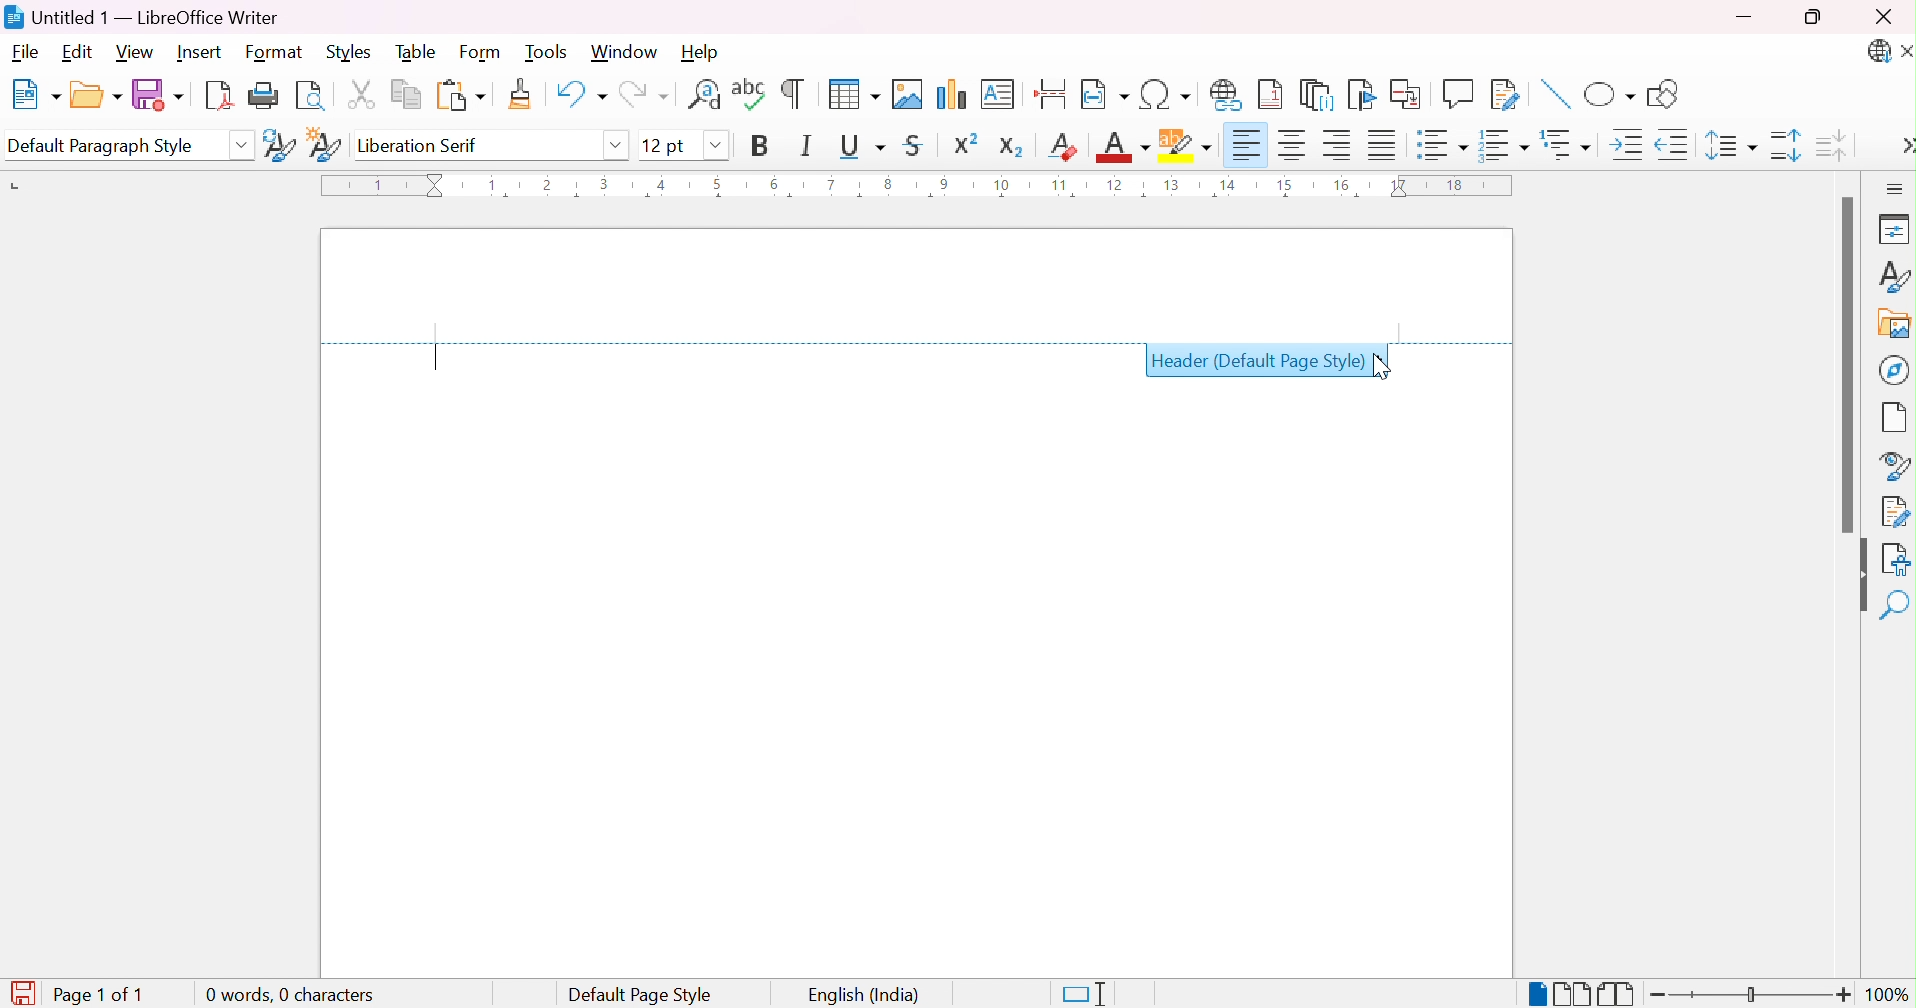 Image resolution: width=1916 pixels, height=1008 pixels. What do you see at coordinates (1895, 513) in the screenshot?
I see `Manage changes` at bounding box center [1895, 513].